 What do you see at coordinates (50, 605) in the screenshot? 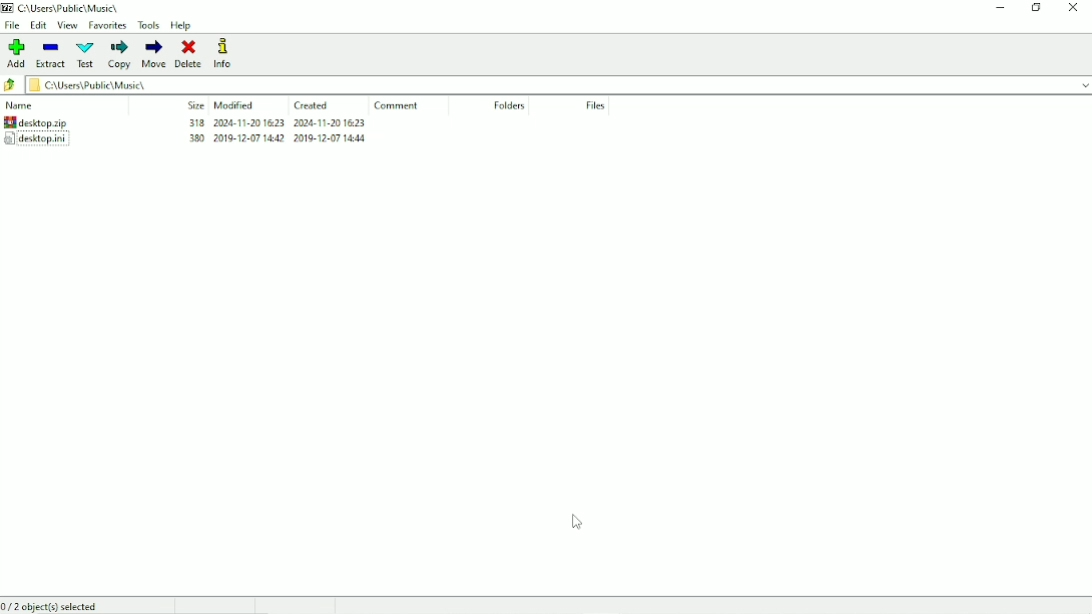
I see `0/2 object(s) selected` at bounding box center [50, 605].